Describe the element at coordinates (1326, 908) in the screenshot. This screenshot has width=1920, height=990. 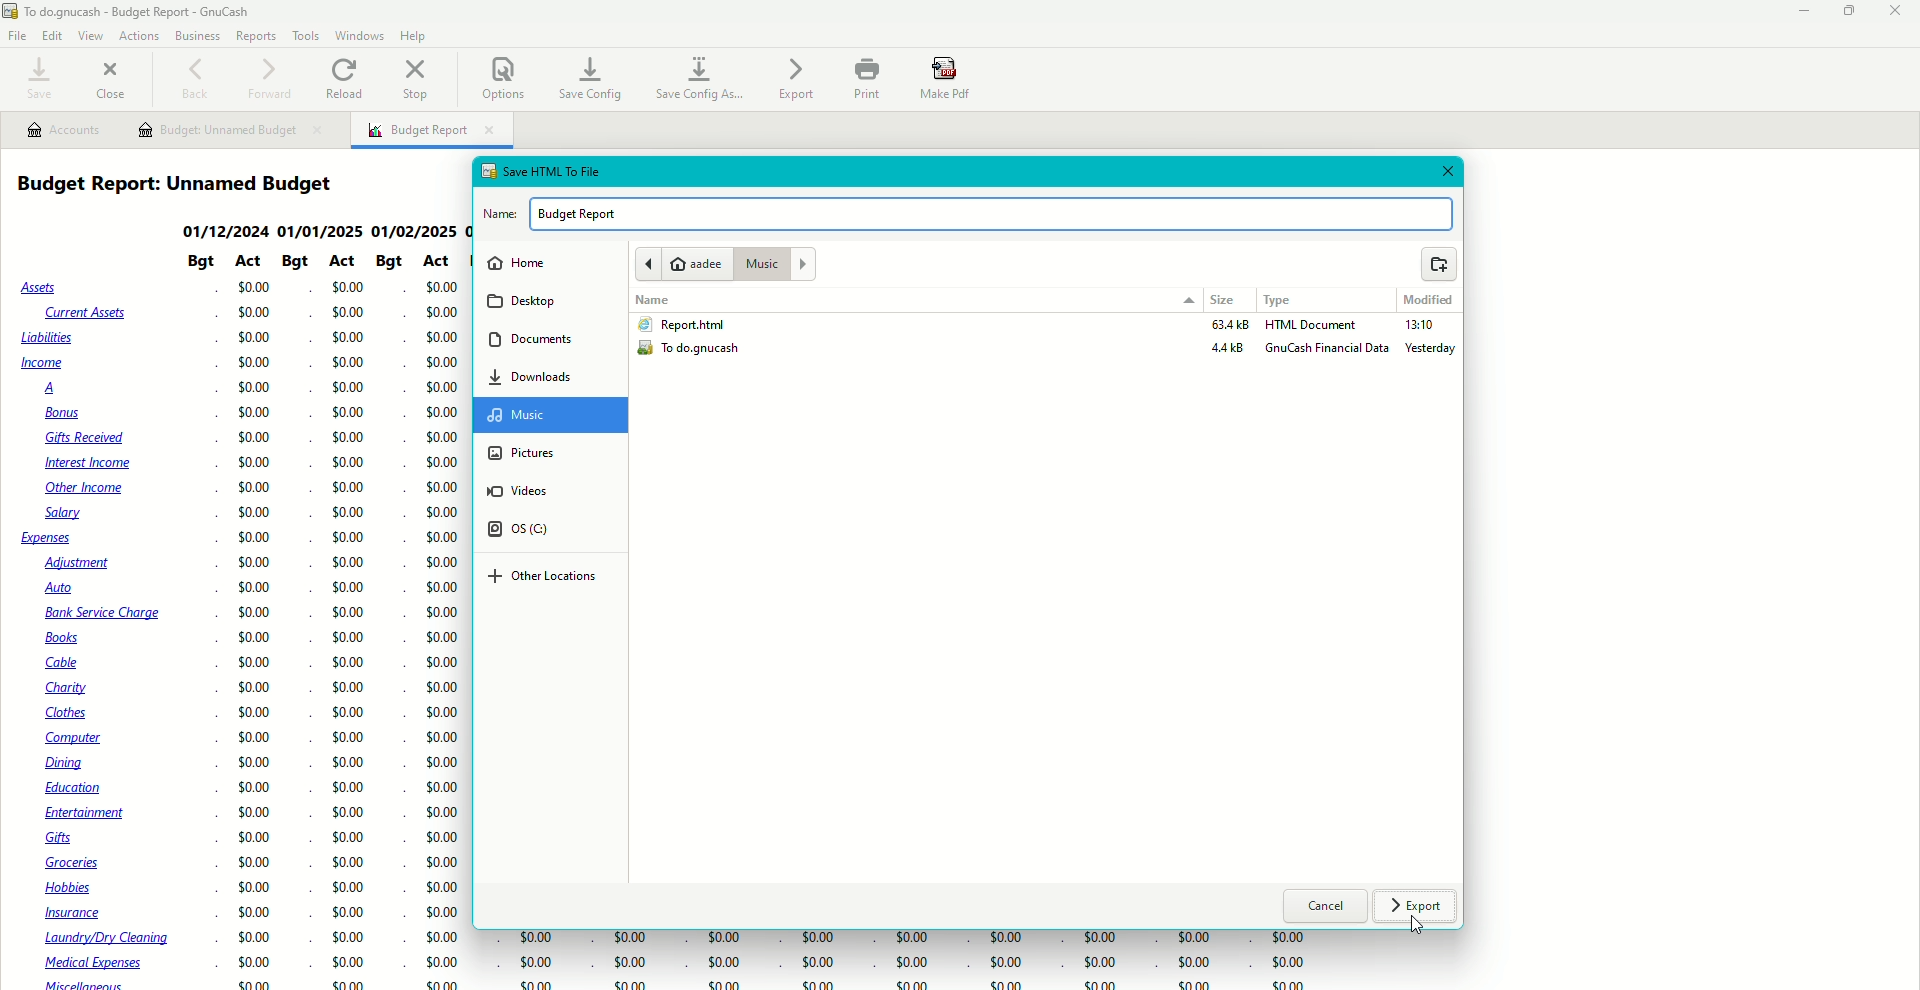
I see `Cancel` at that location.